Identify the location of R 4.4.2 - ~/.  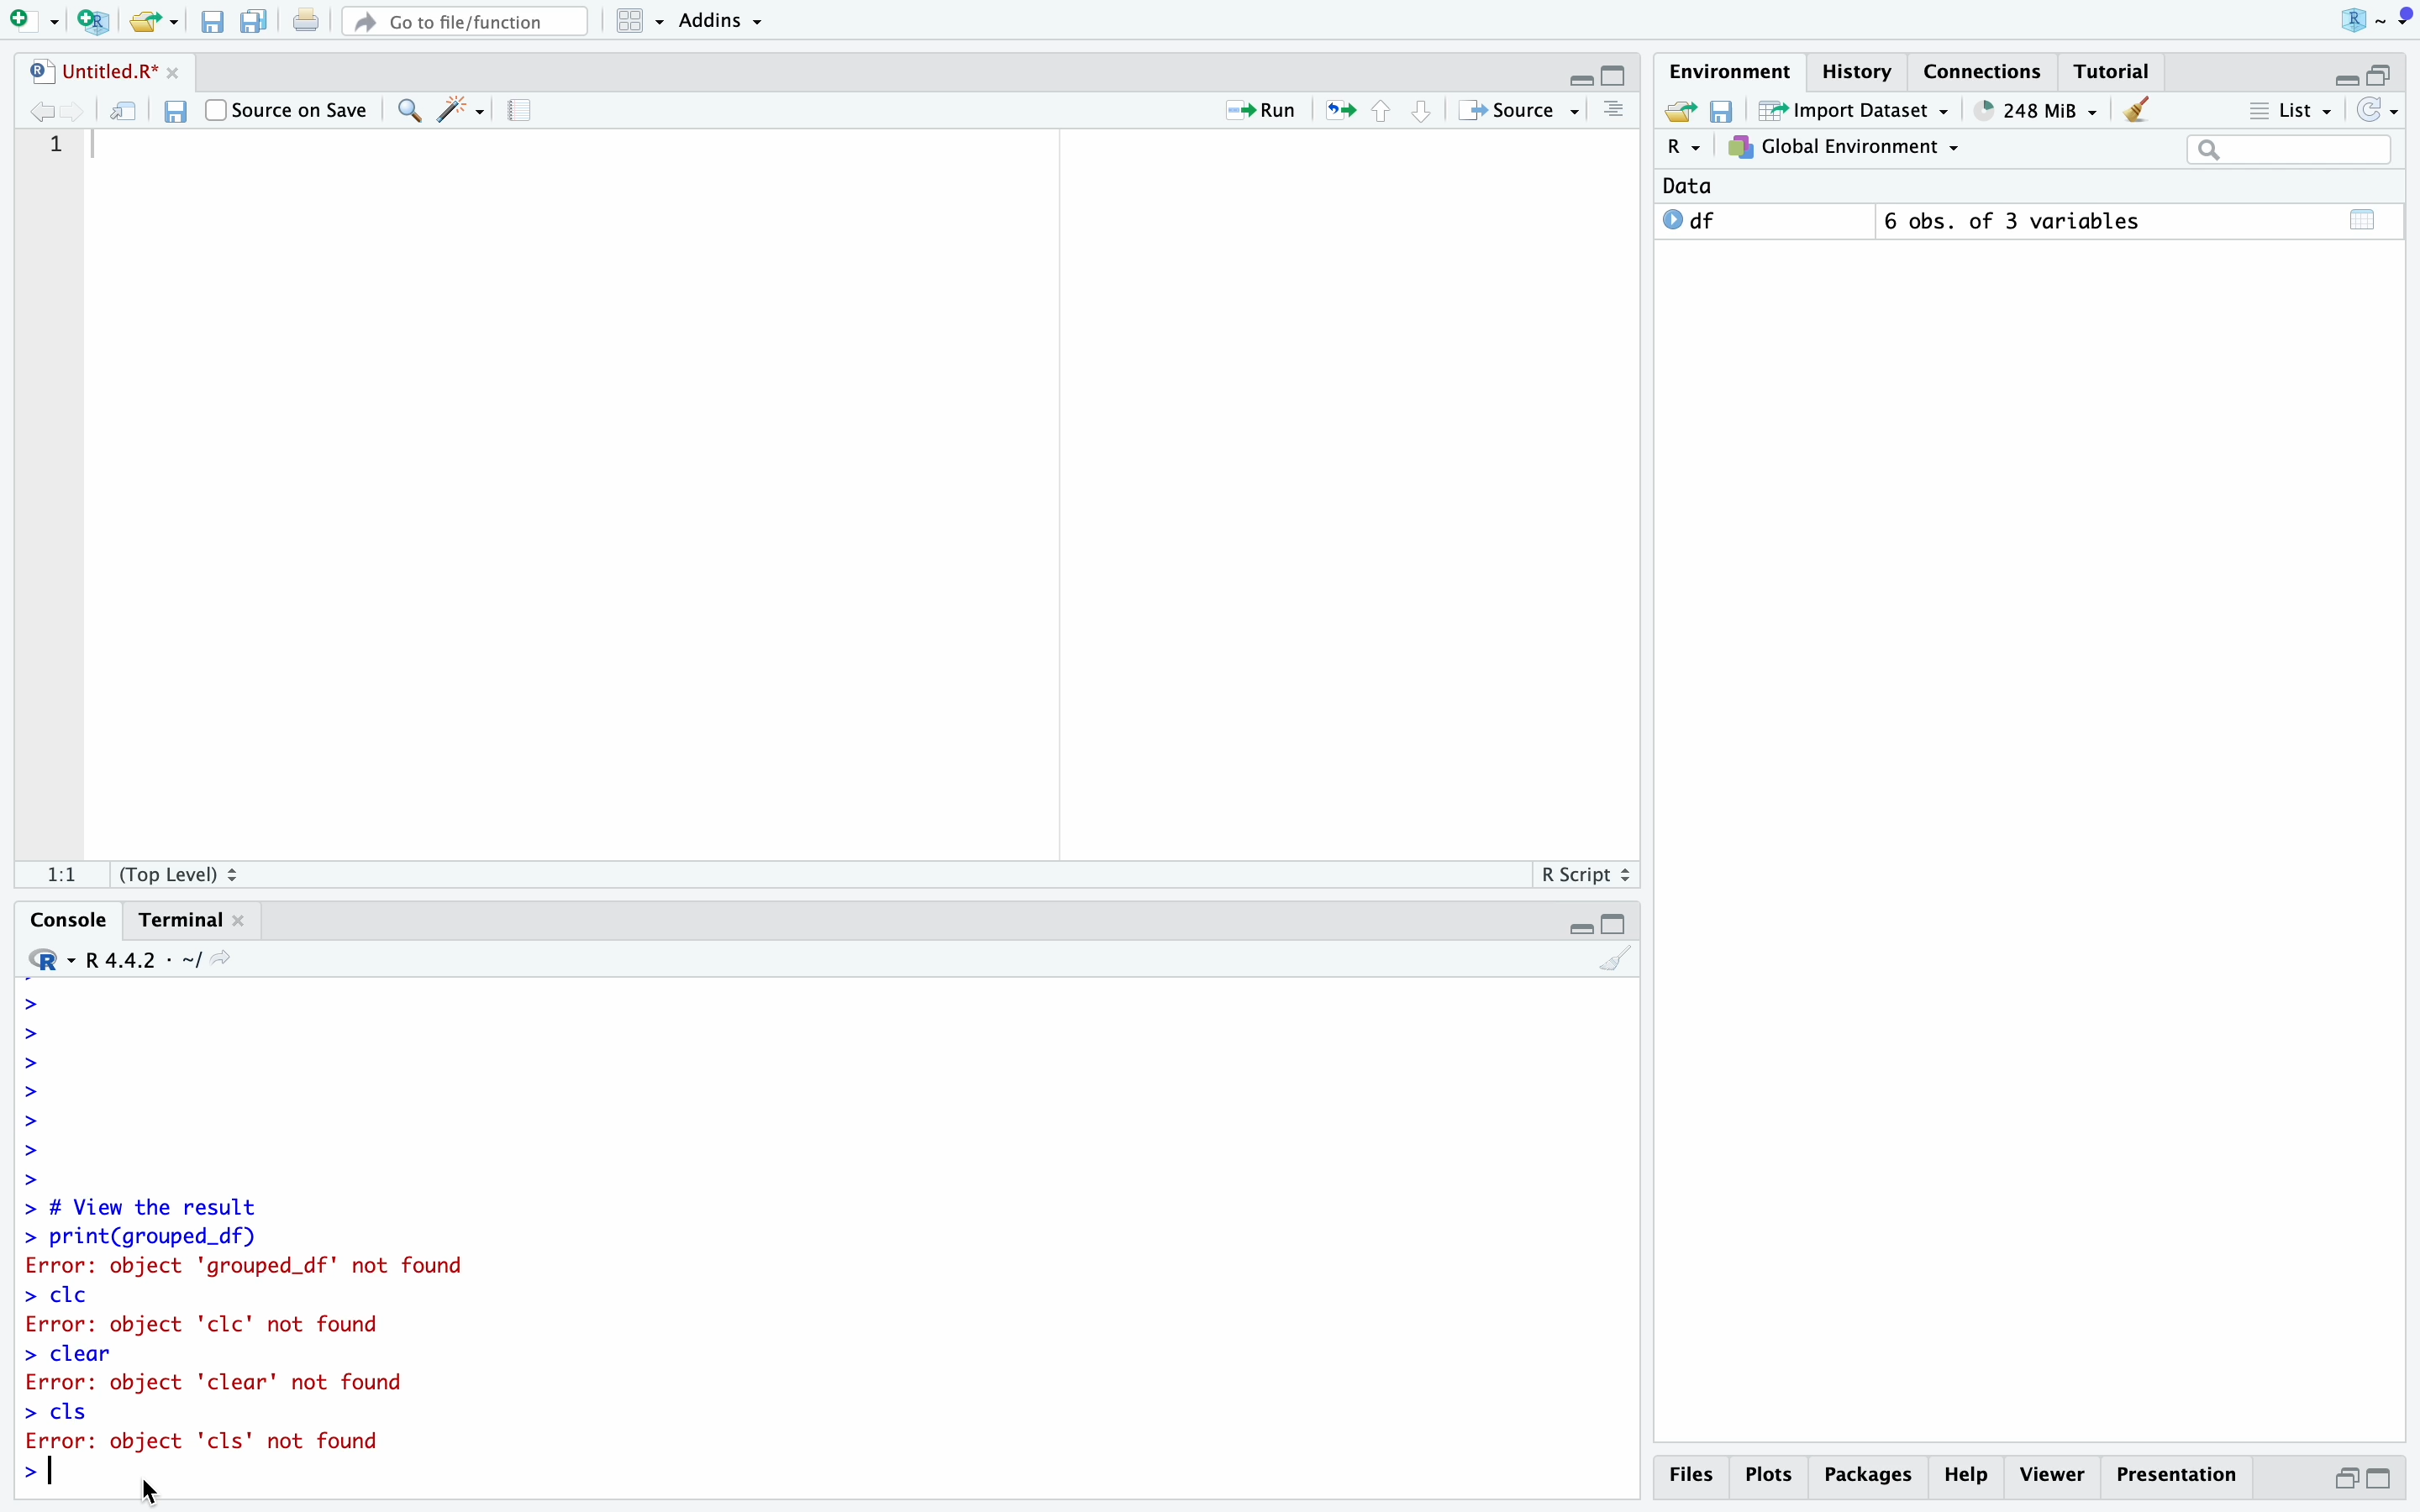
(131, 958).